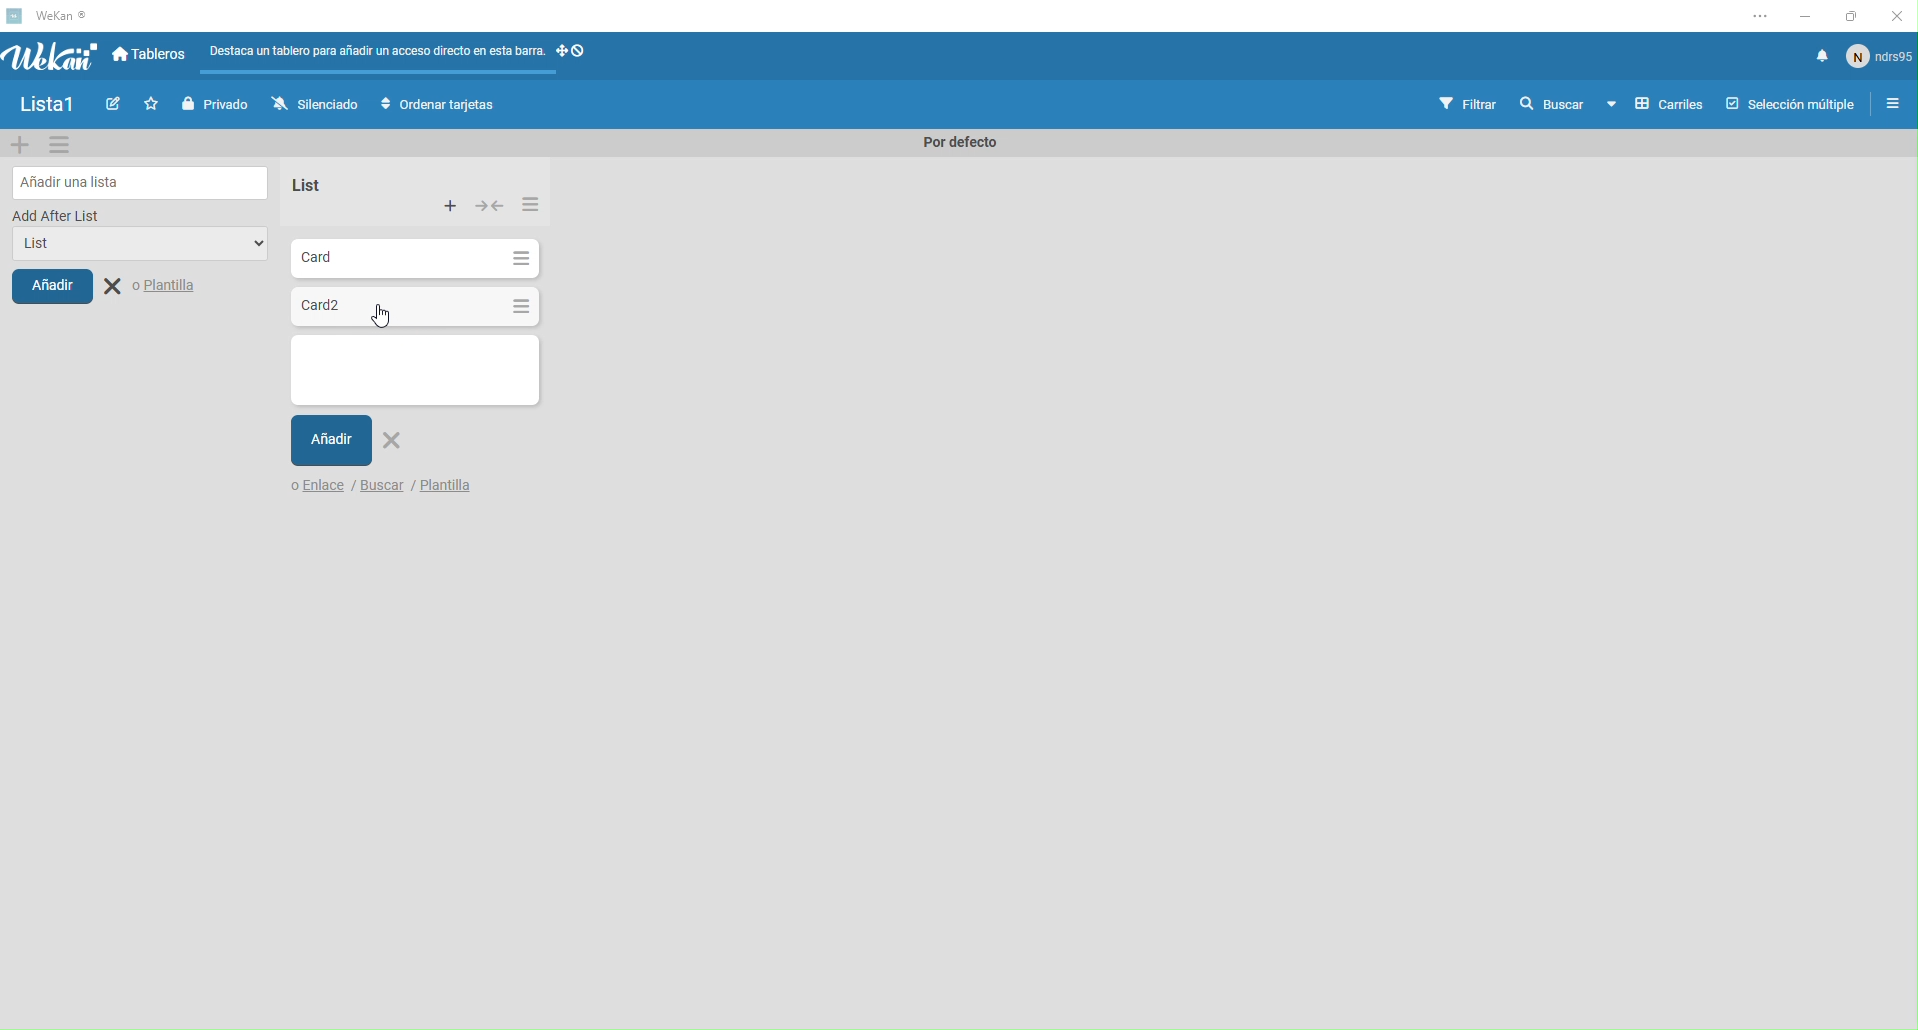  Describe the element at coordinates (355, 441) in the screenshot. I see `Anadir` at that location.